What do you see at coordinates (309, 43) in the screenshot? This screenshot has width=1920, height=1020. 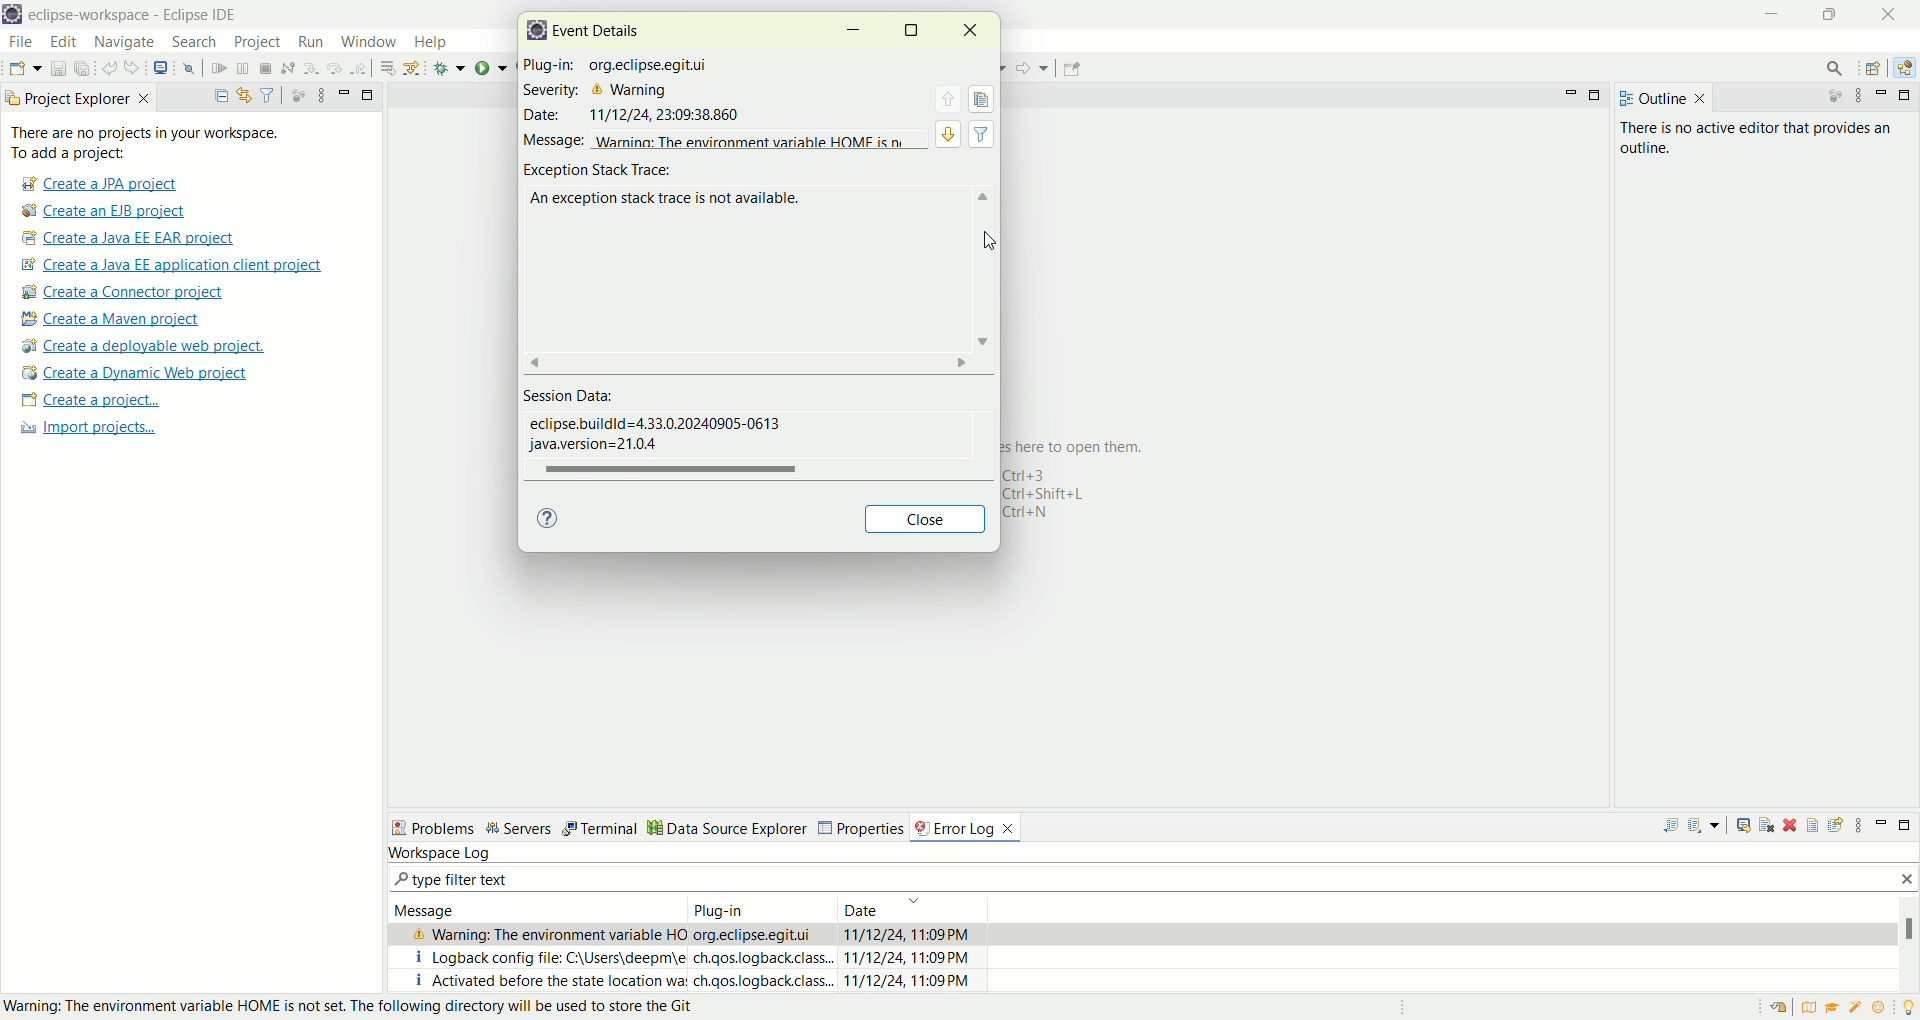 I see `run` at bounding box center [309, 43].